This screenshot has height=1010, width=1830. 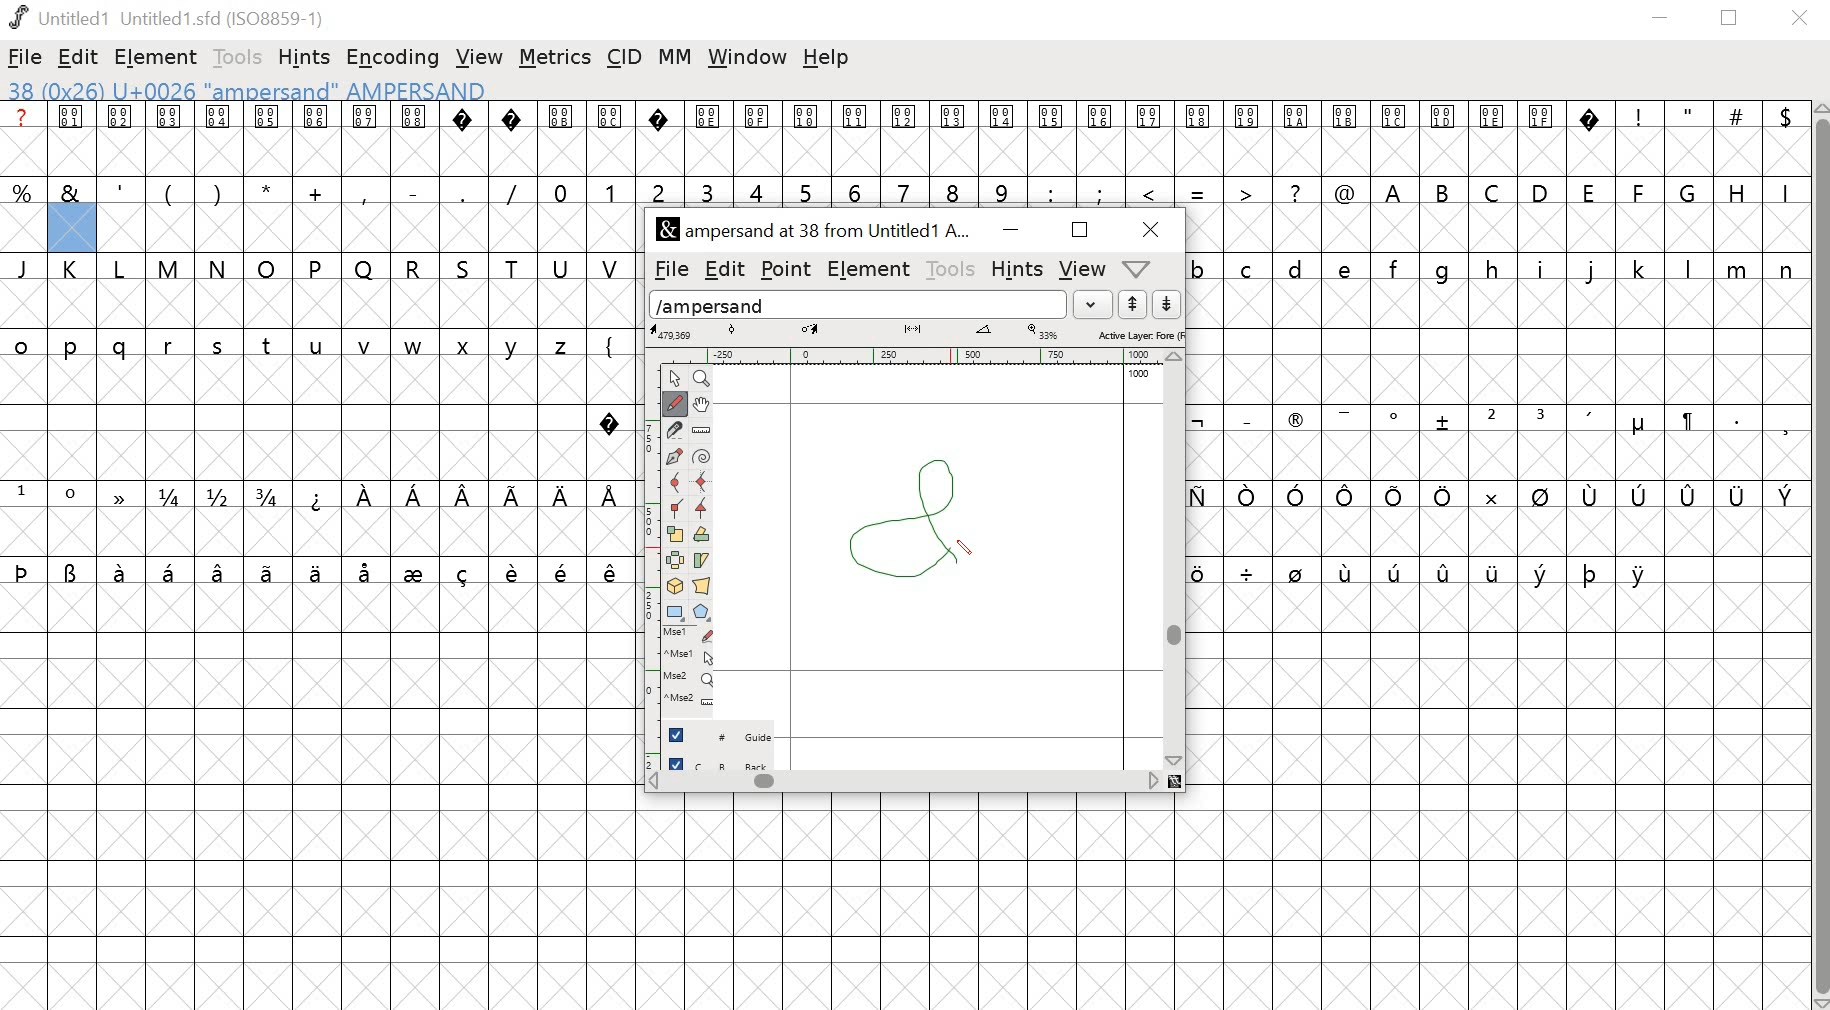 What do you see at coordinates (859, 190) in the screenshot?
I see `6` at bounding box center [859, 190].